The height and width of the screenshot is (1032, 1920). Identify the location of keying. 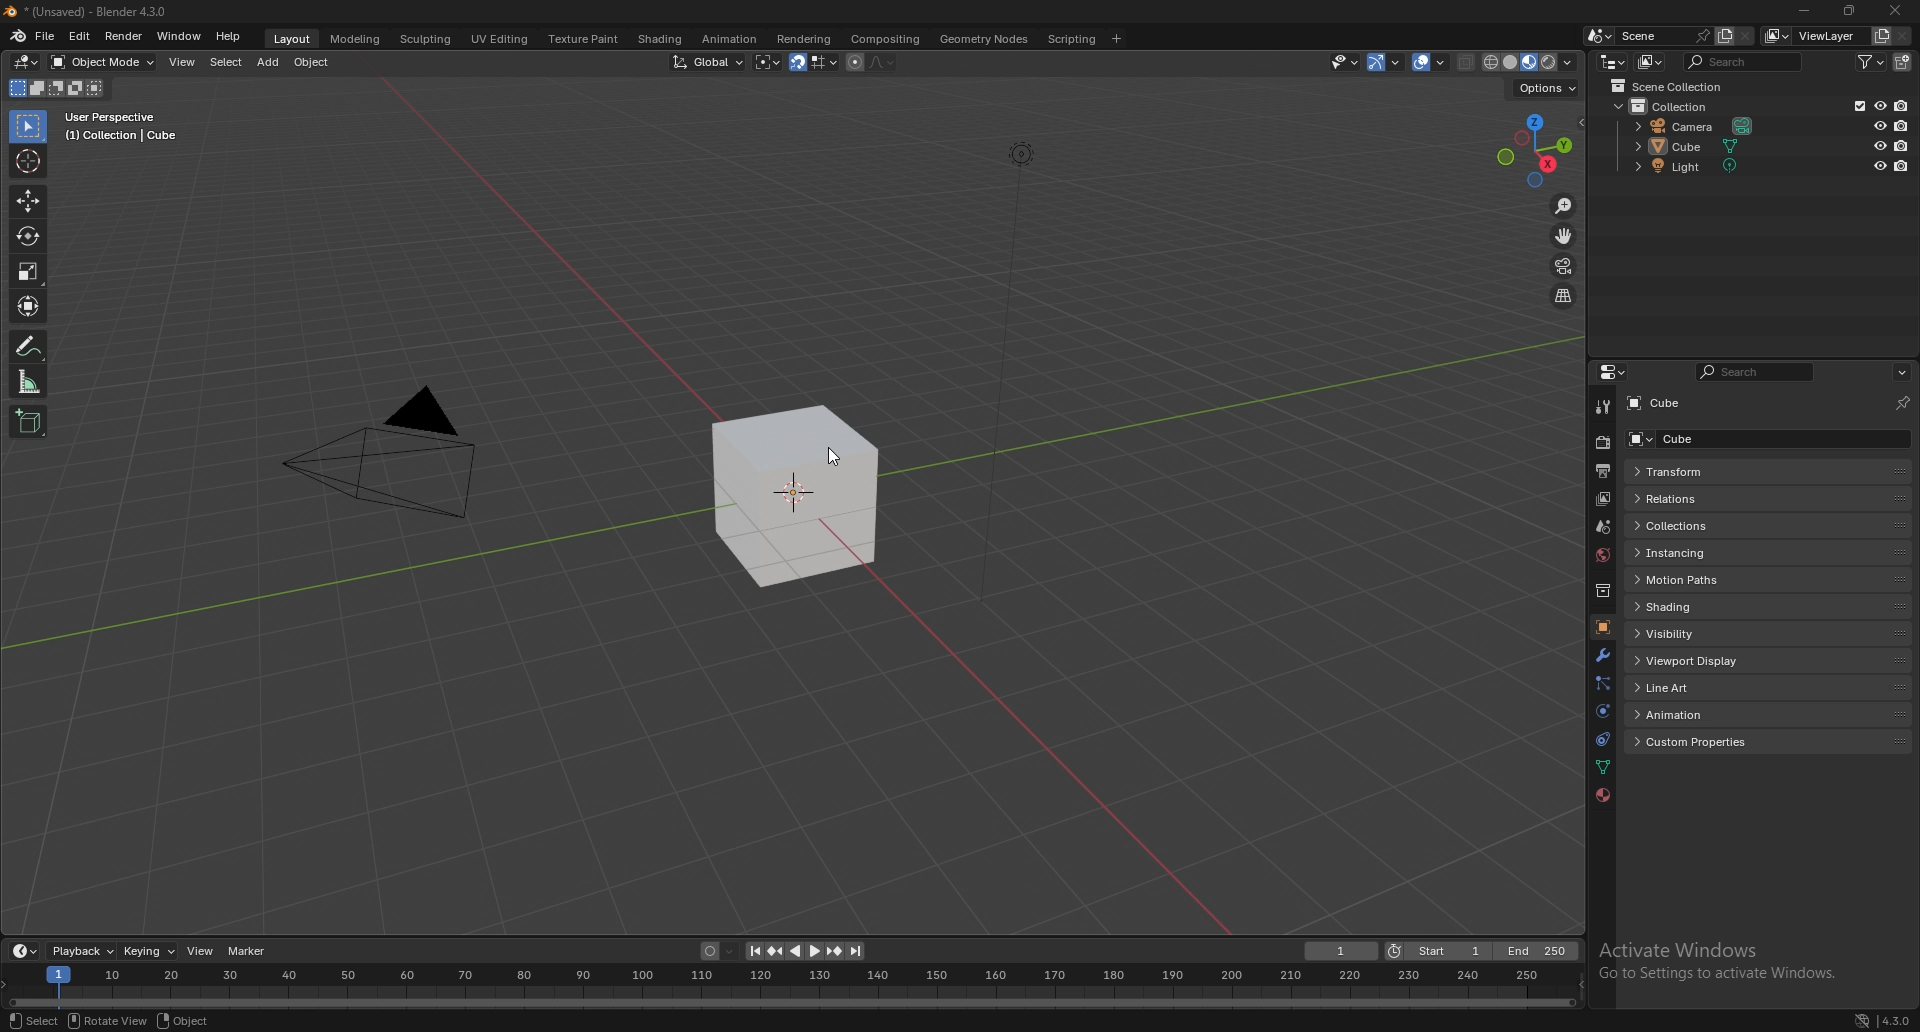
(150, 950).